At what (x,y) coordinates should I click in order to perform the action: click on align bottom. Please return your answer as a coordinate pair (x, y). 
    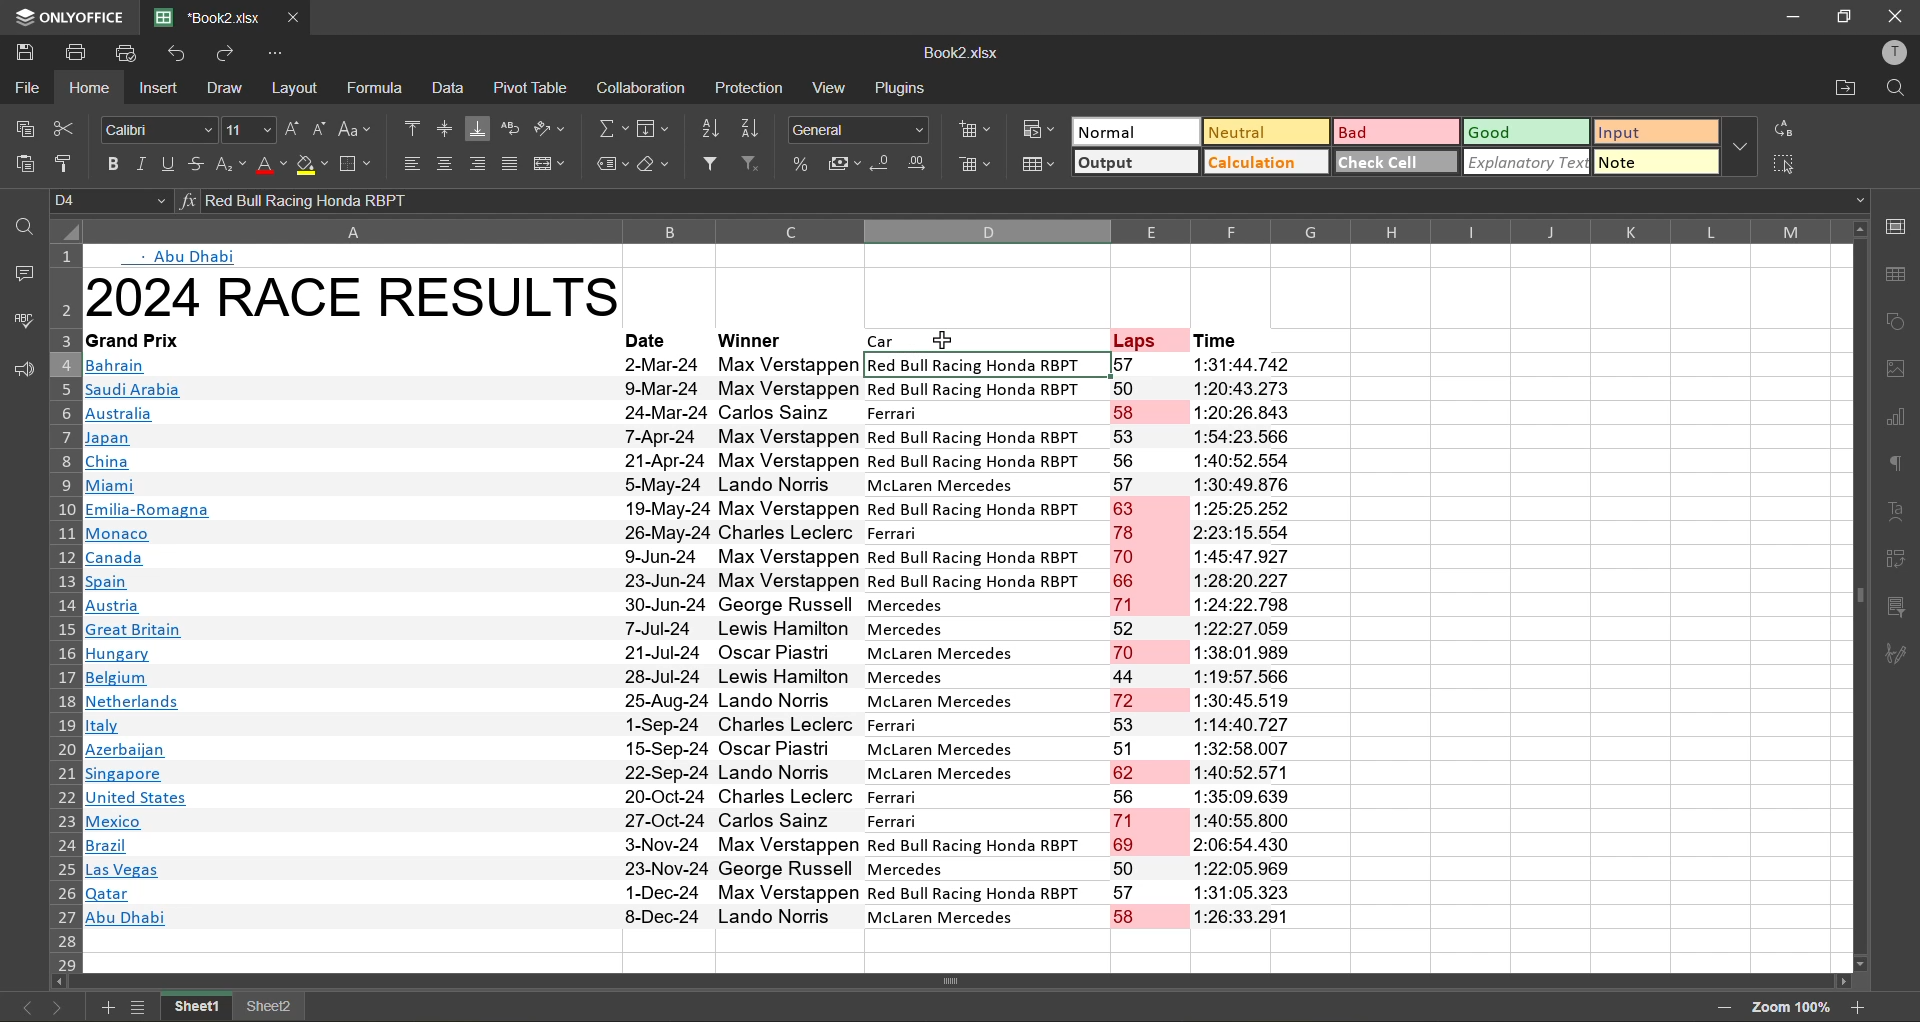
    Looking at the image, I should click on (476, 130).